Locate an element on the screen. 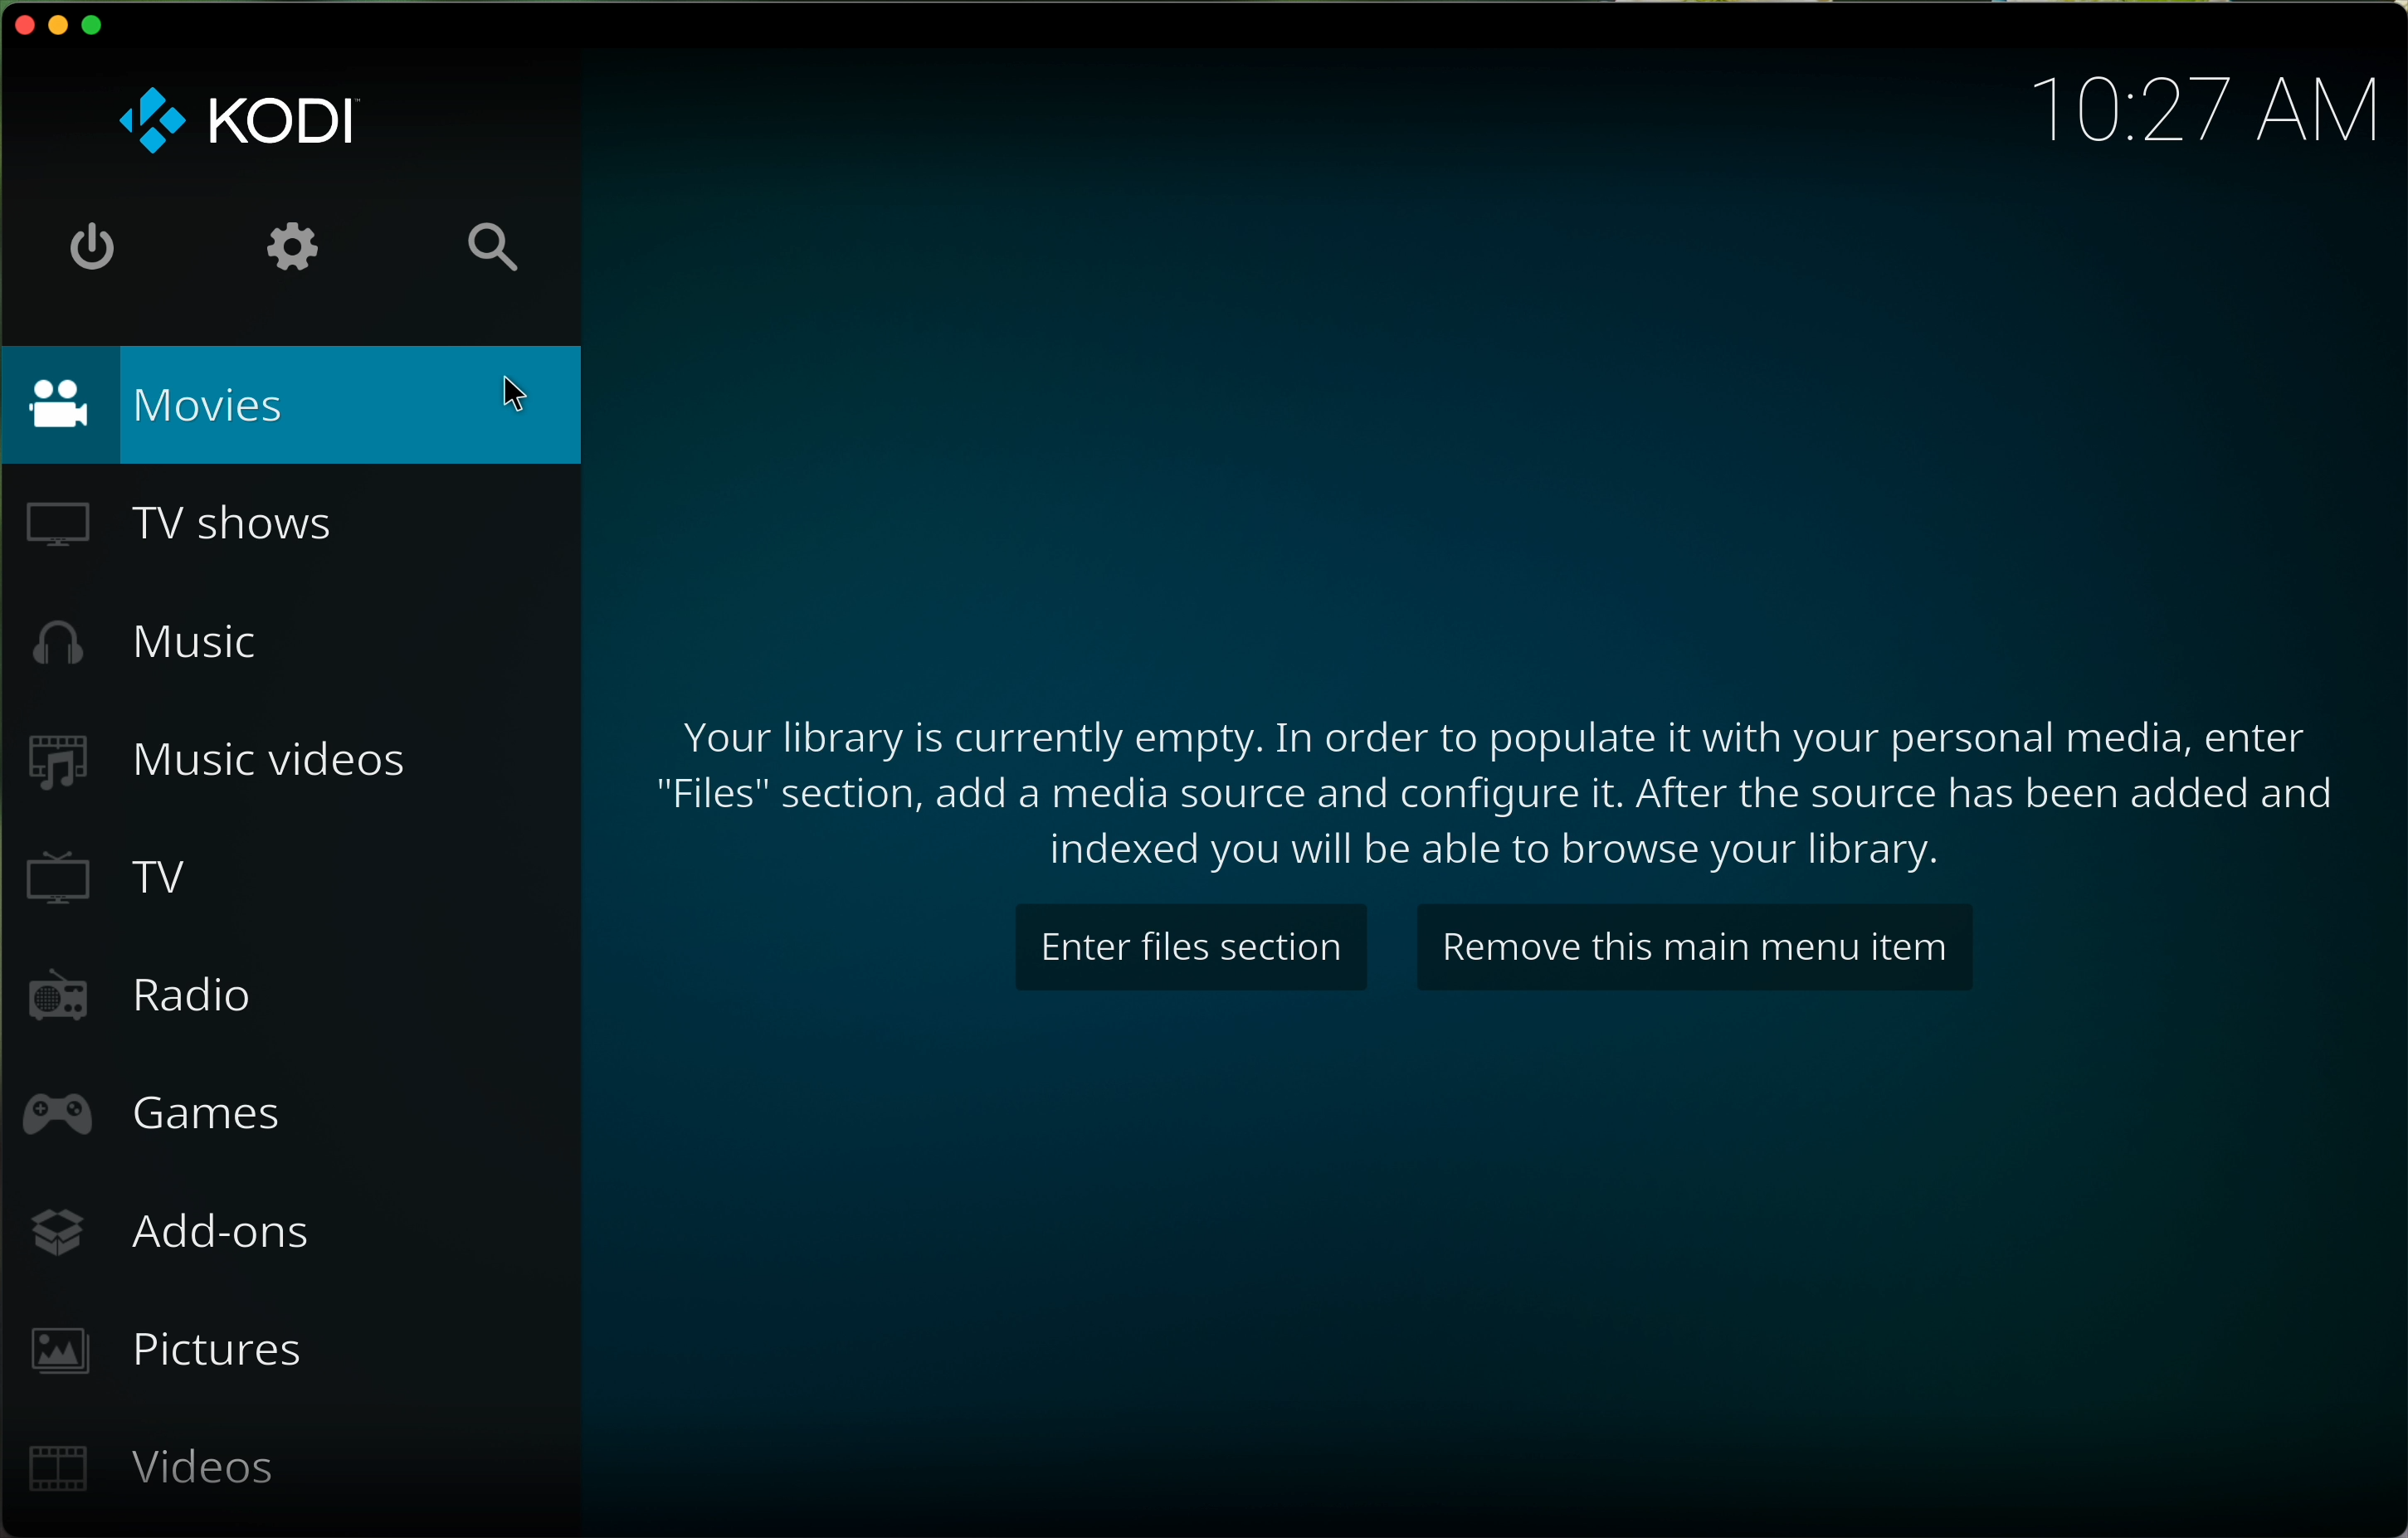 This screenshot has height=1538, width=2408. music button is located at coordinates (144, 644).